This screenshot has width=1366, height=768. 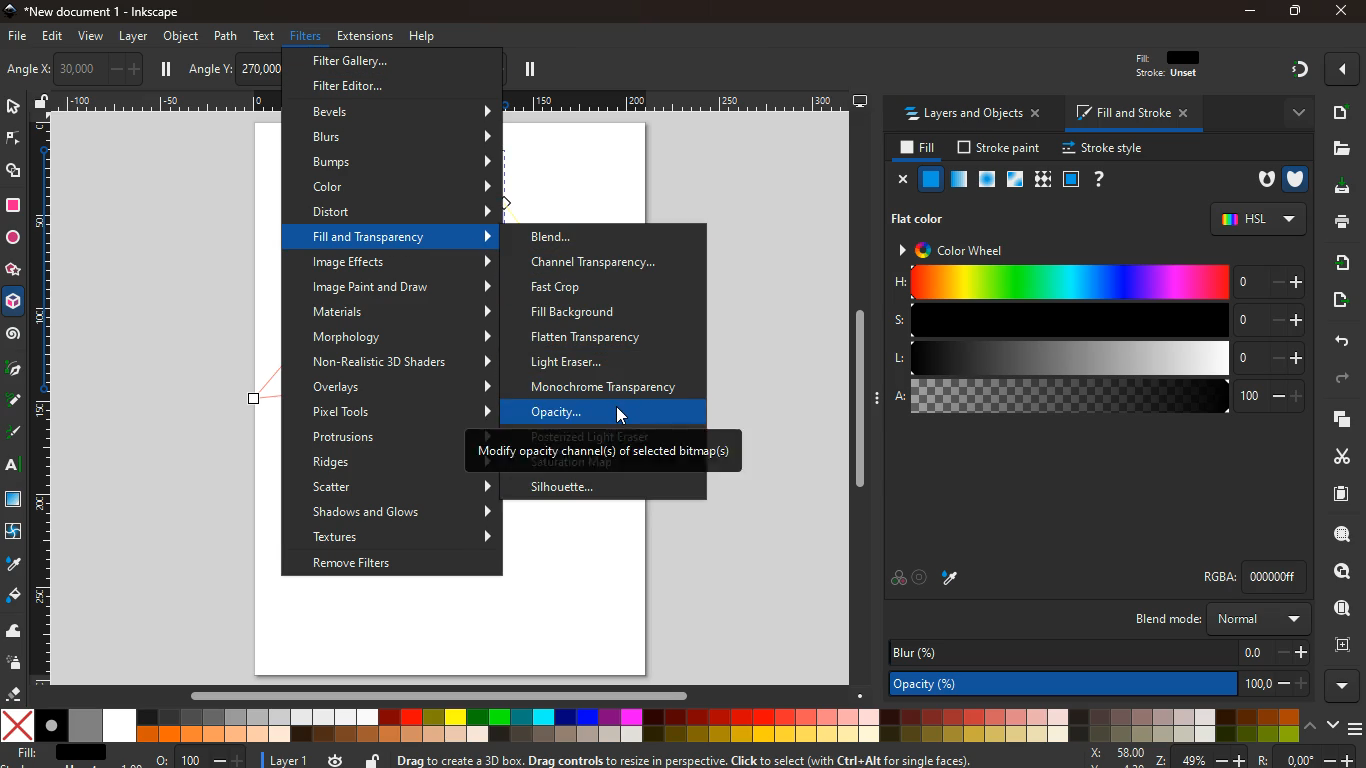 I want to click on shadows and glows, so click(x=402, y=510).